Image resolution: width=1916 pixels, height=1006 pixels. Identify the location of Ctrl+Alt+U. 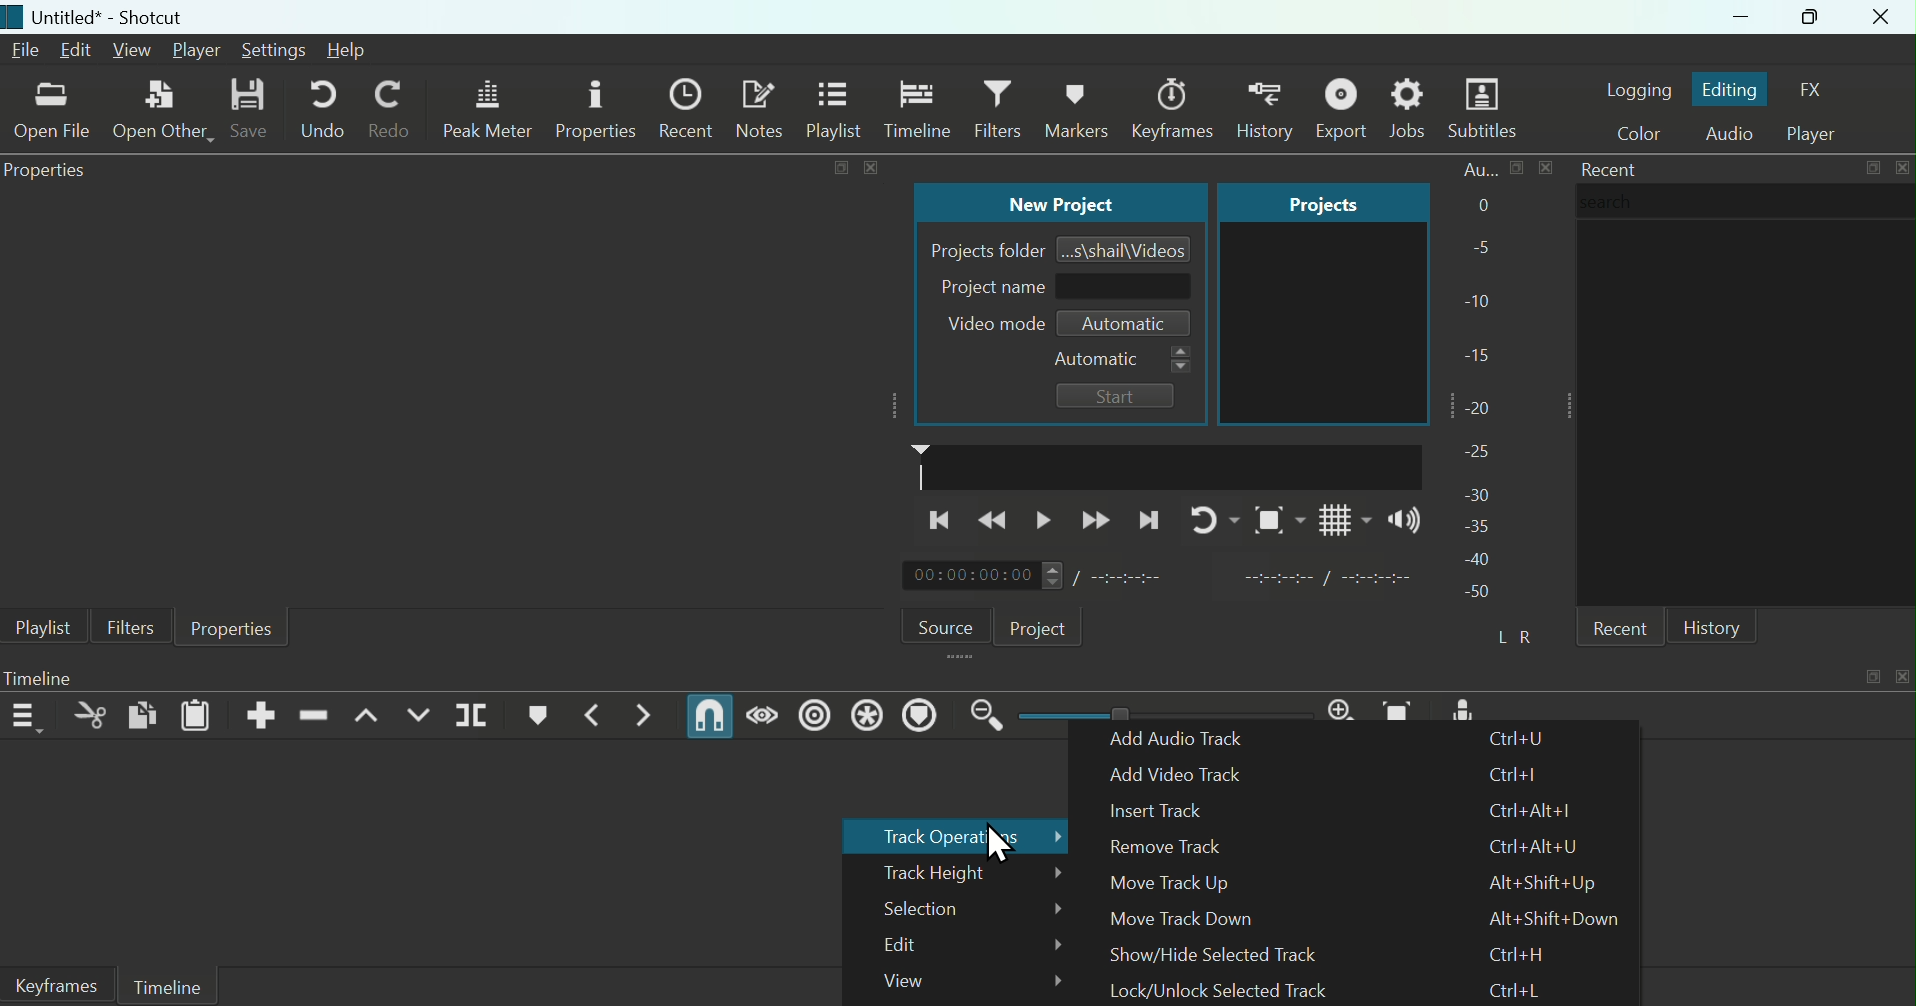
(1535, 846).